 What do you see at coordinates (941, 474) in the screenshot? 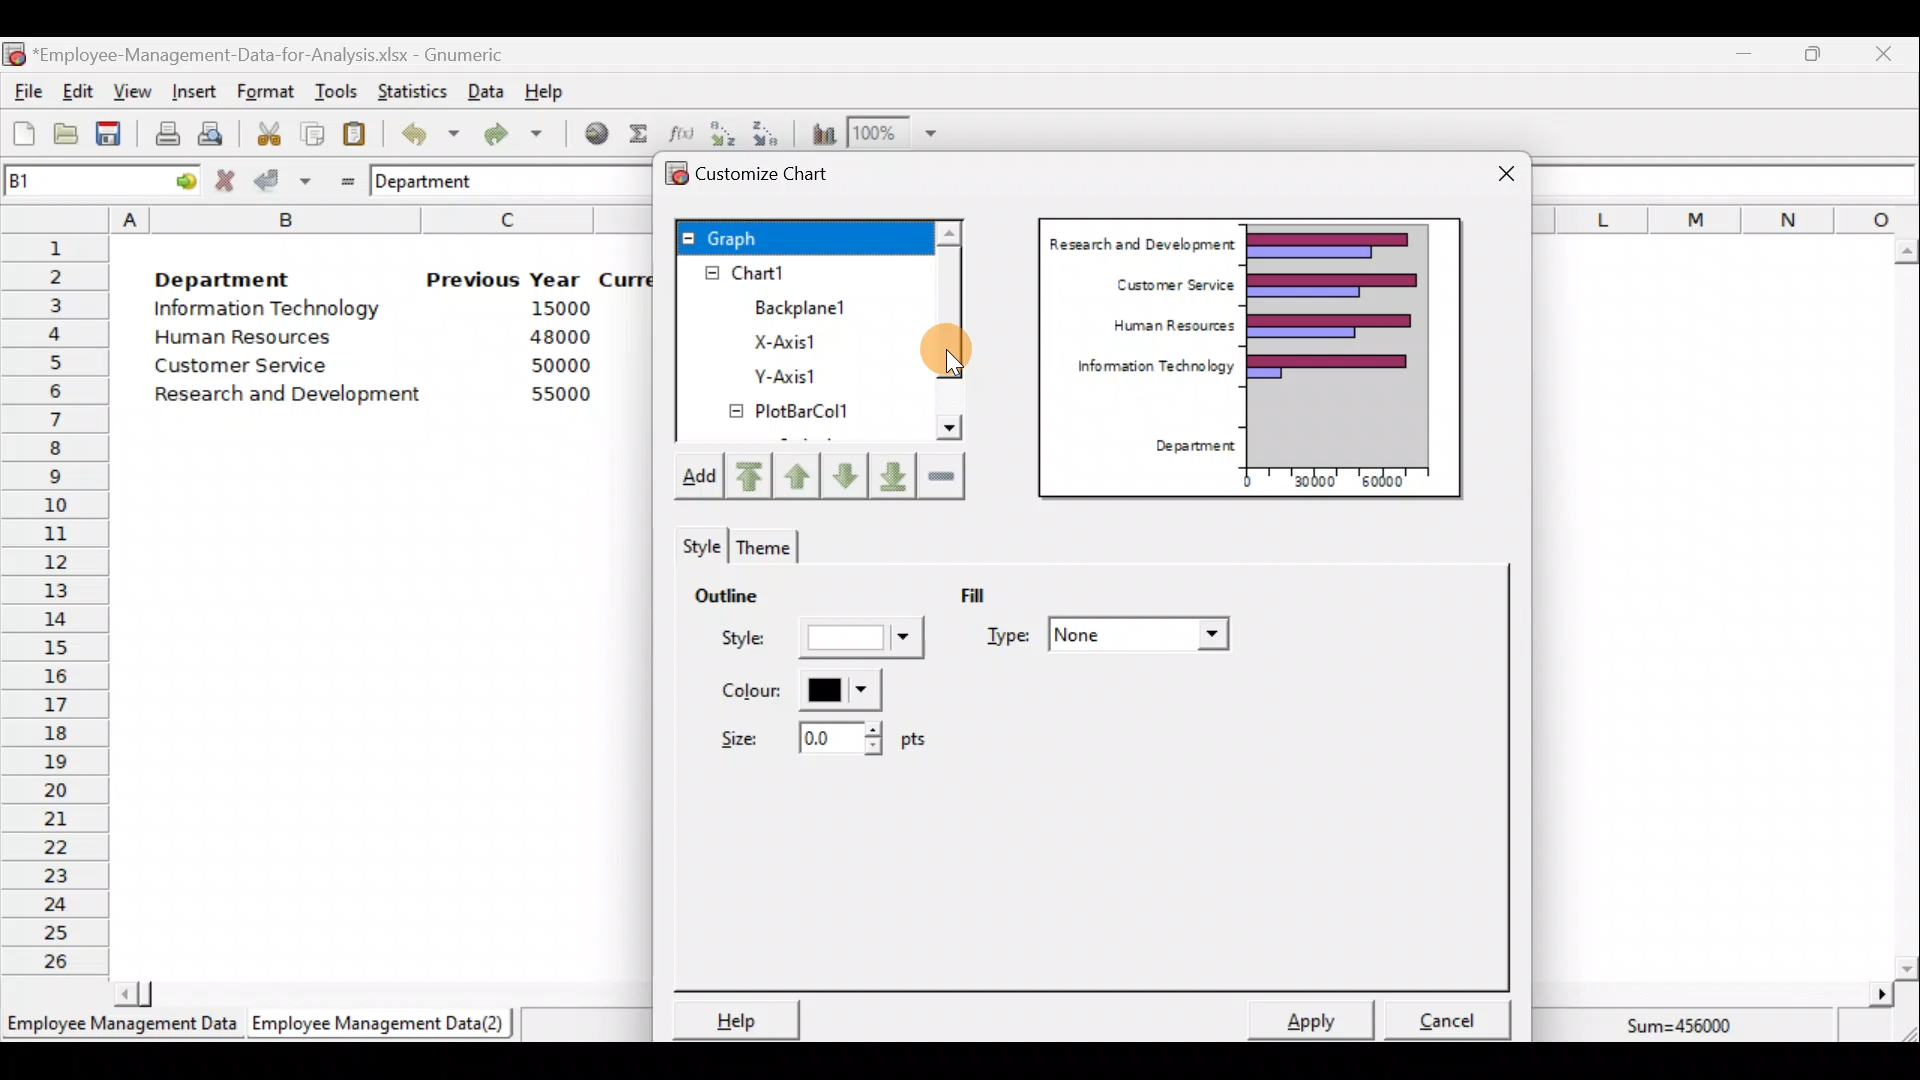
I see `Remove` at bounding box center [941, 474].